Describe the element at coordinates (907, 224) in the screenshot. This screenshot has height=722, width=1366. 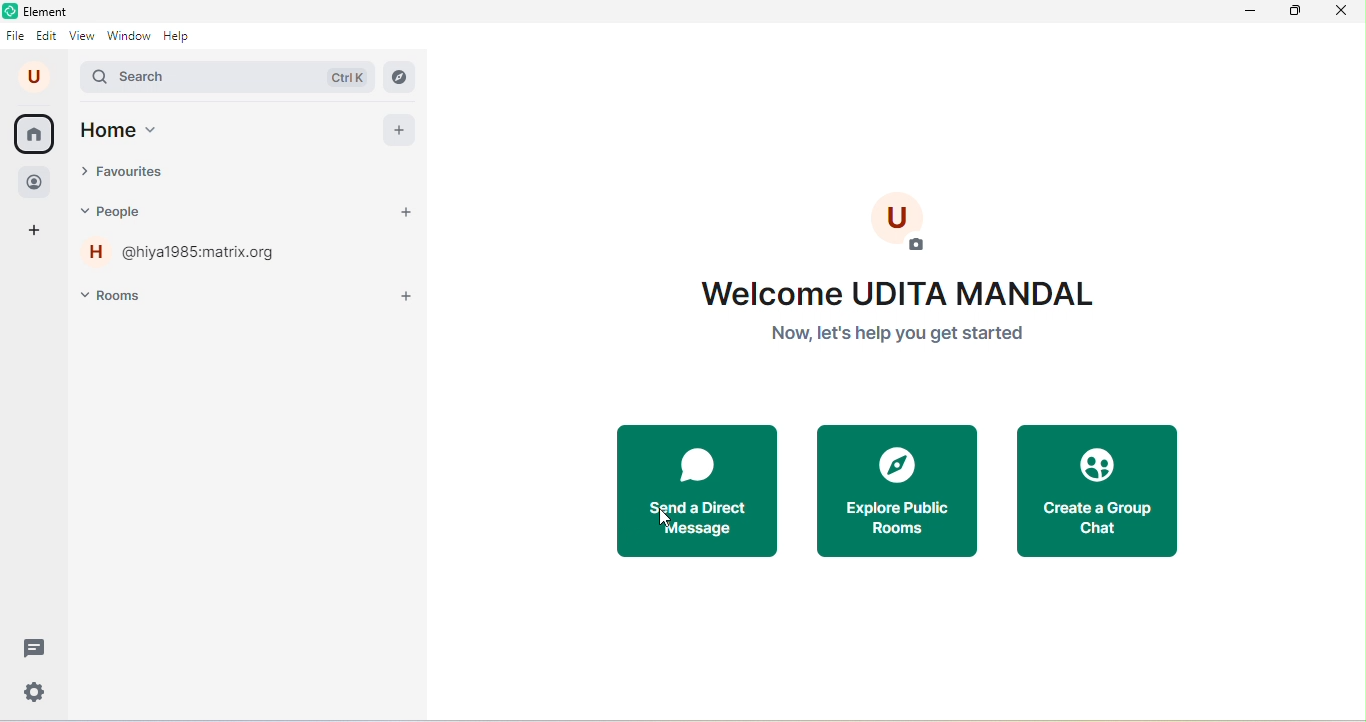
I see `add profile photo` at that location.